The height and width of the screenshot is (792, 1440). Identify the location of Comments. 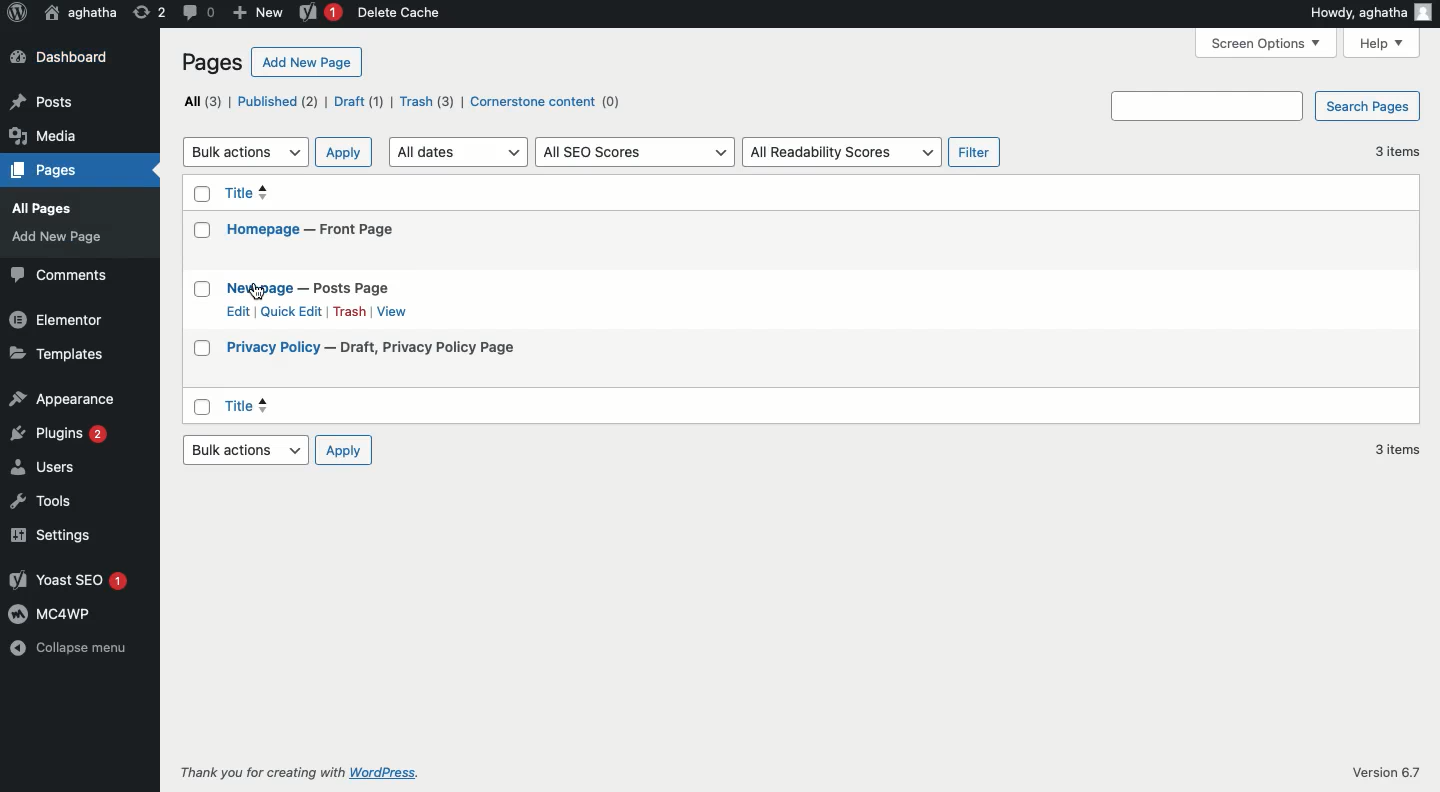
(59, 276).